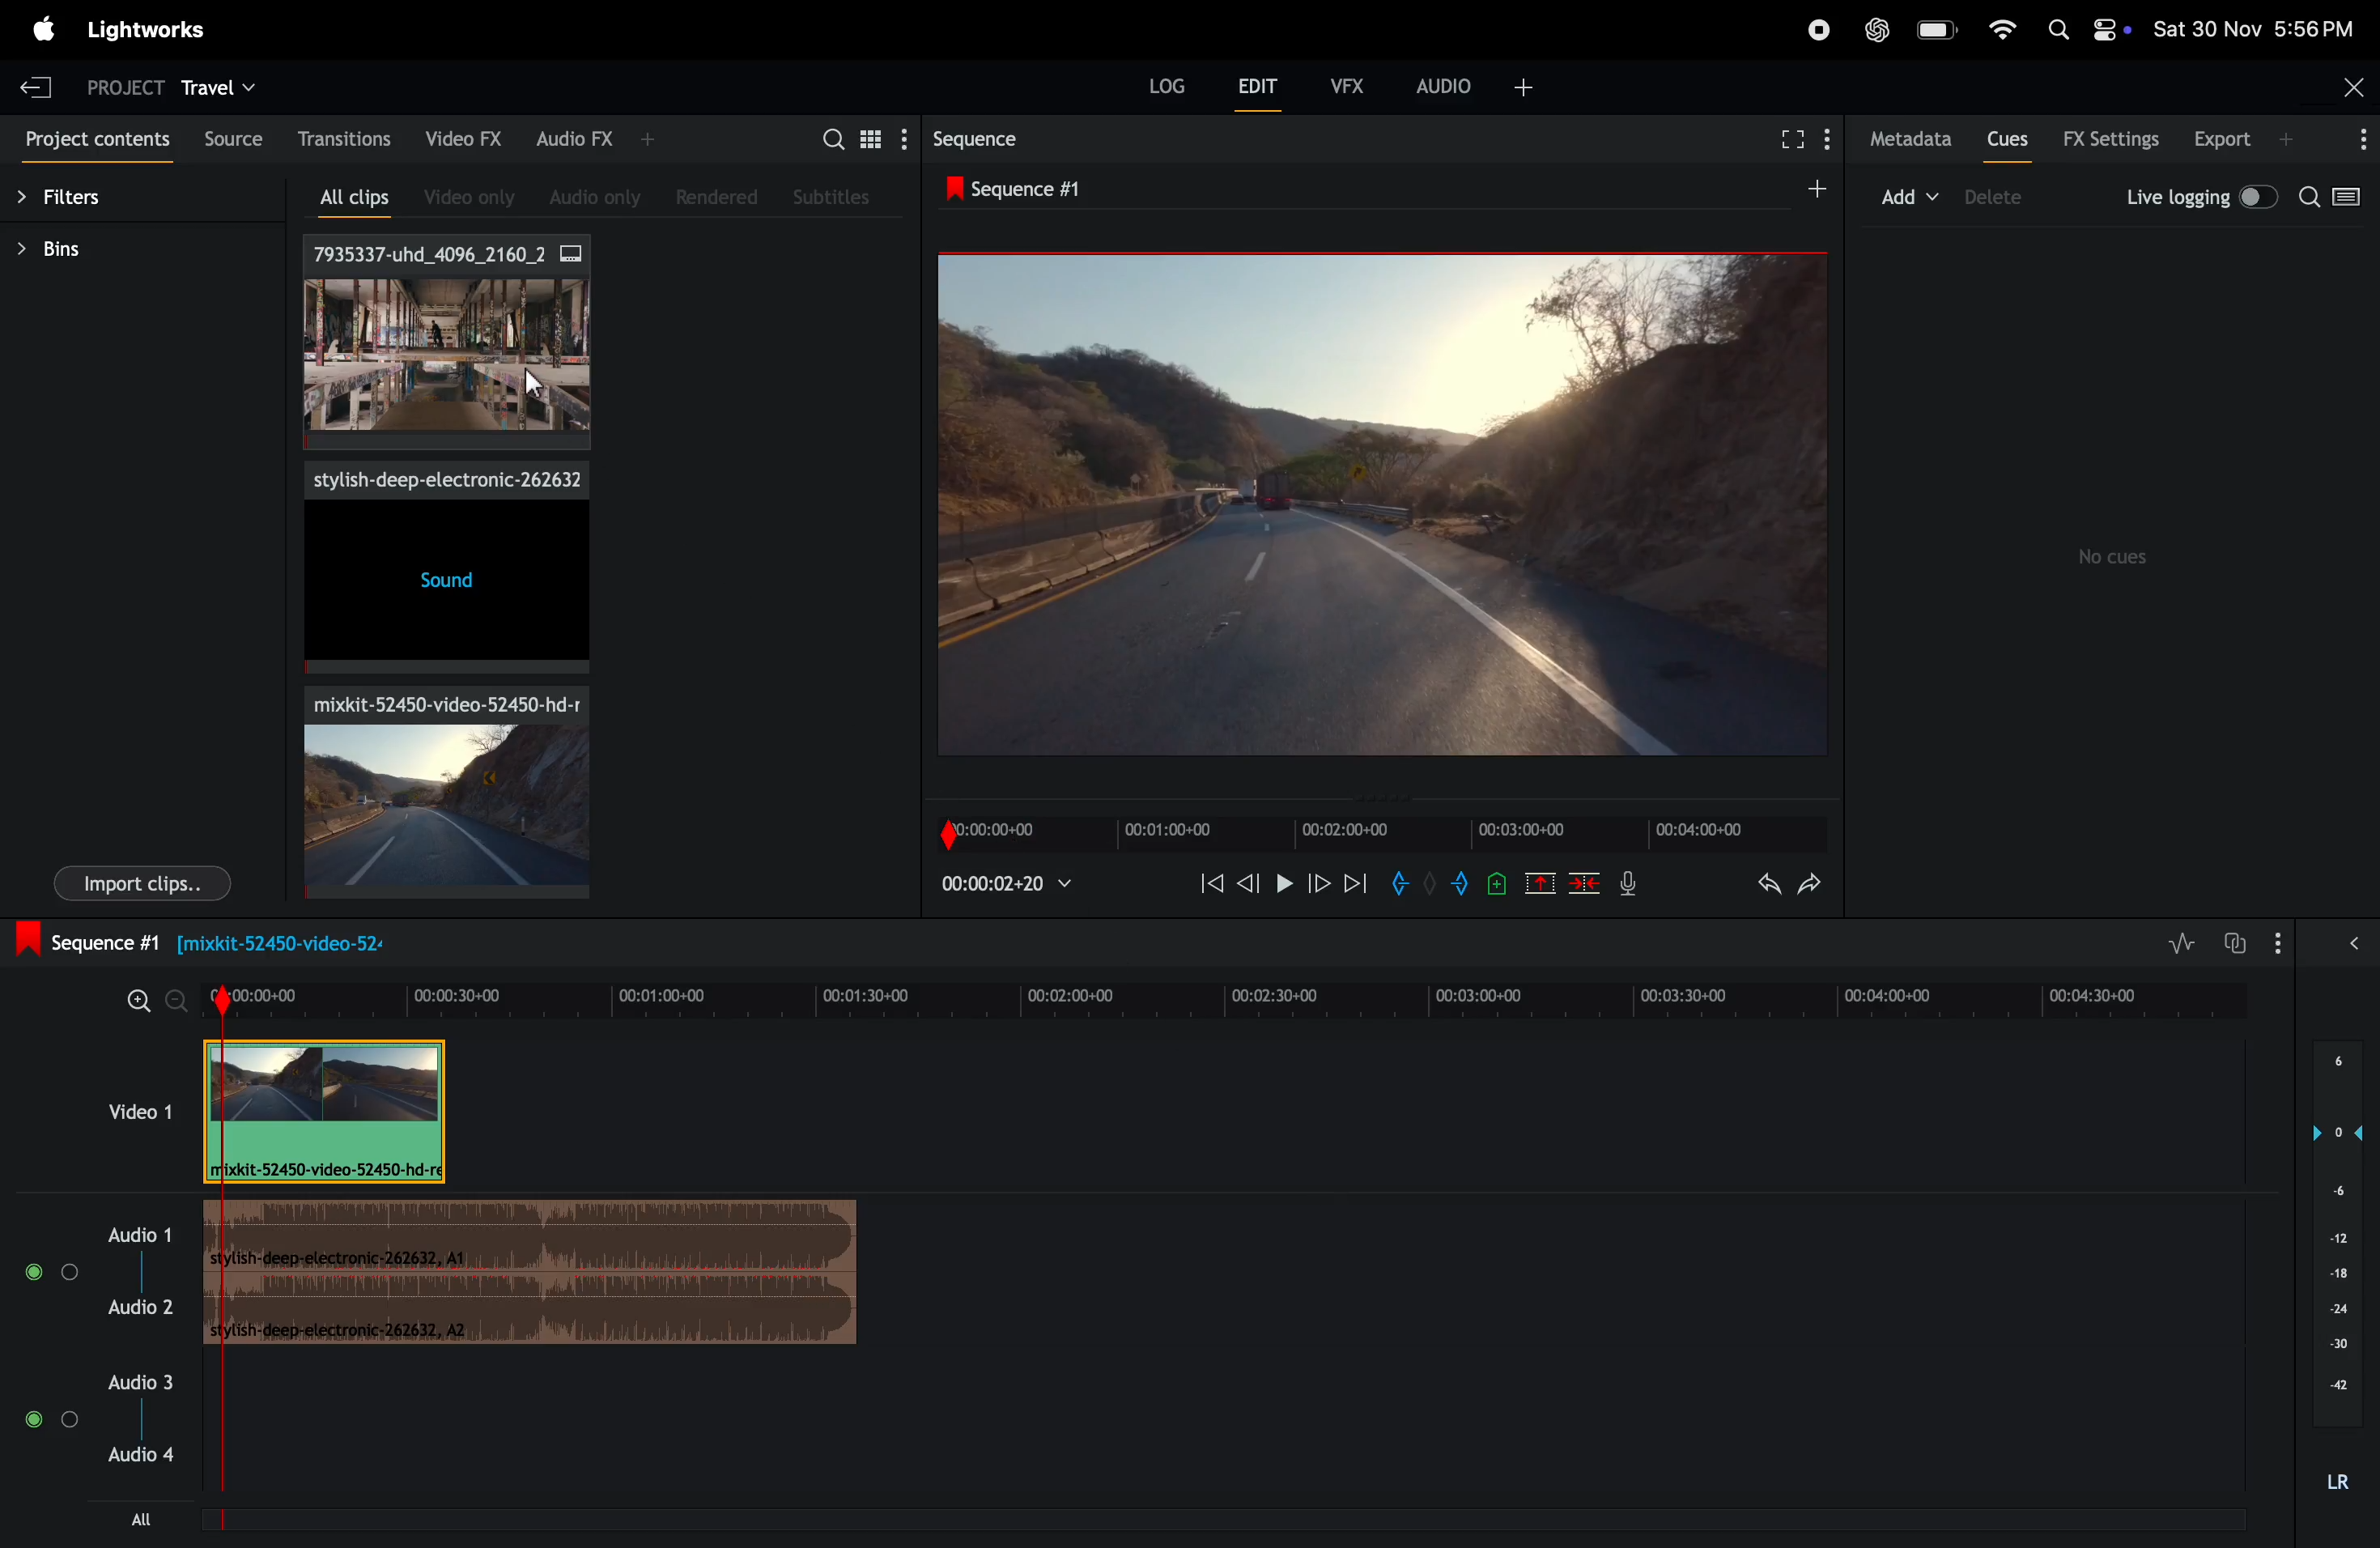 The width and height of the screenshot is (2380, 1548). Describe the element at coordinates (1907, 195) in the screenshot. I see `add` at that location.